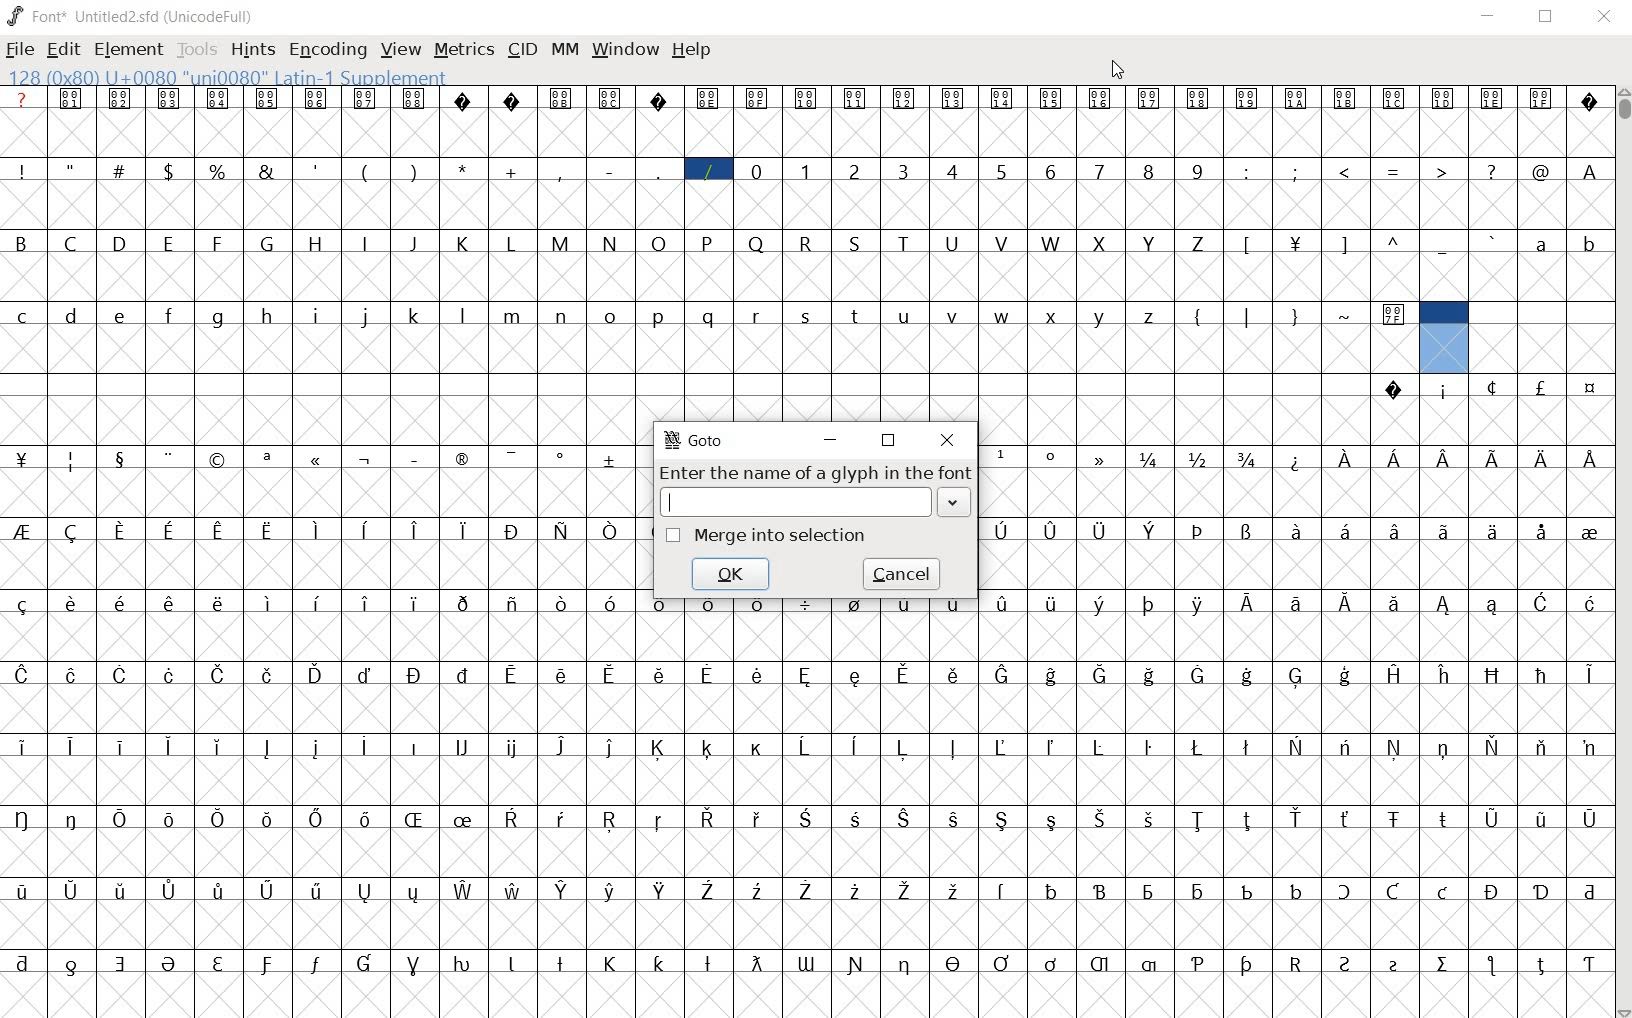 This screenshot has height=1018, width=1632. What do you see at coordinates (1394, 818) in the screenshot?
I see `Symbol` at bounding box center [1394, 818].